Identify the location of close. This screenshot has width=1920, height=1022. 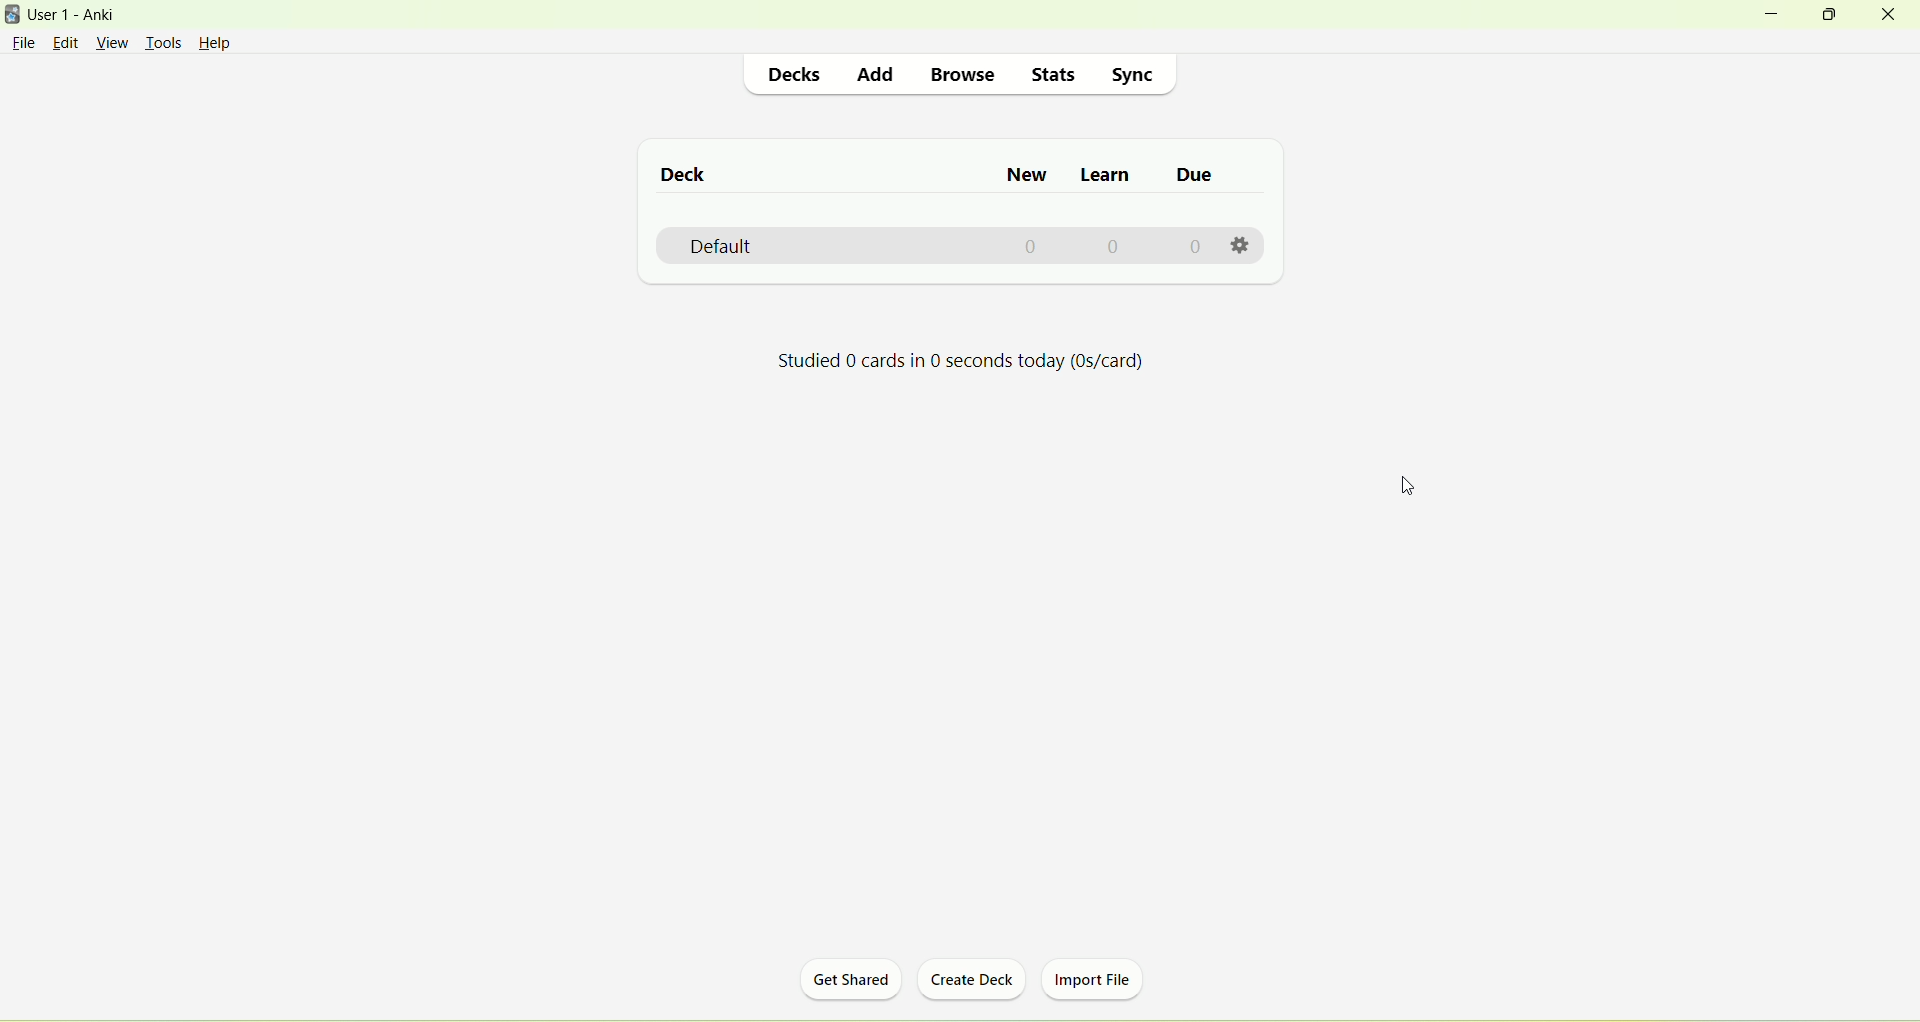
(1887, 18).